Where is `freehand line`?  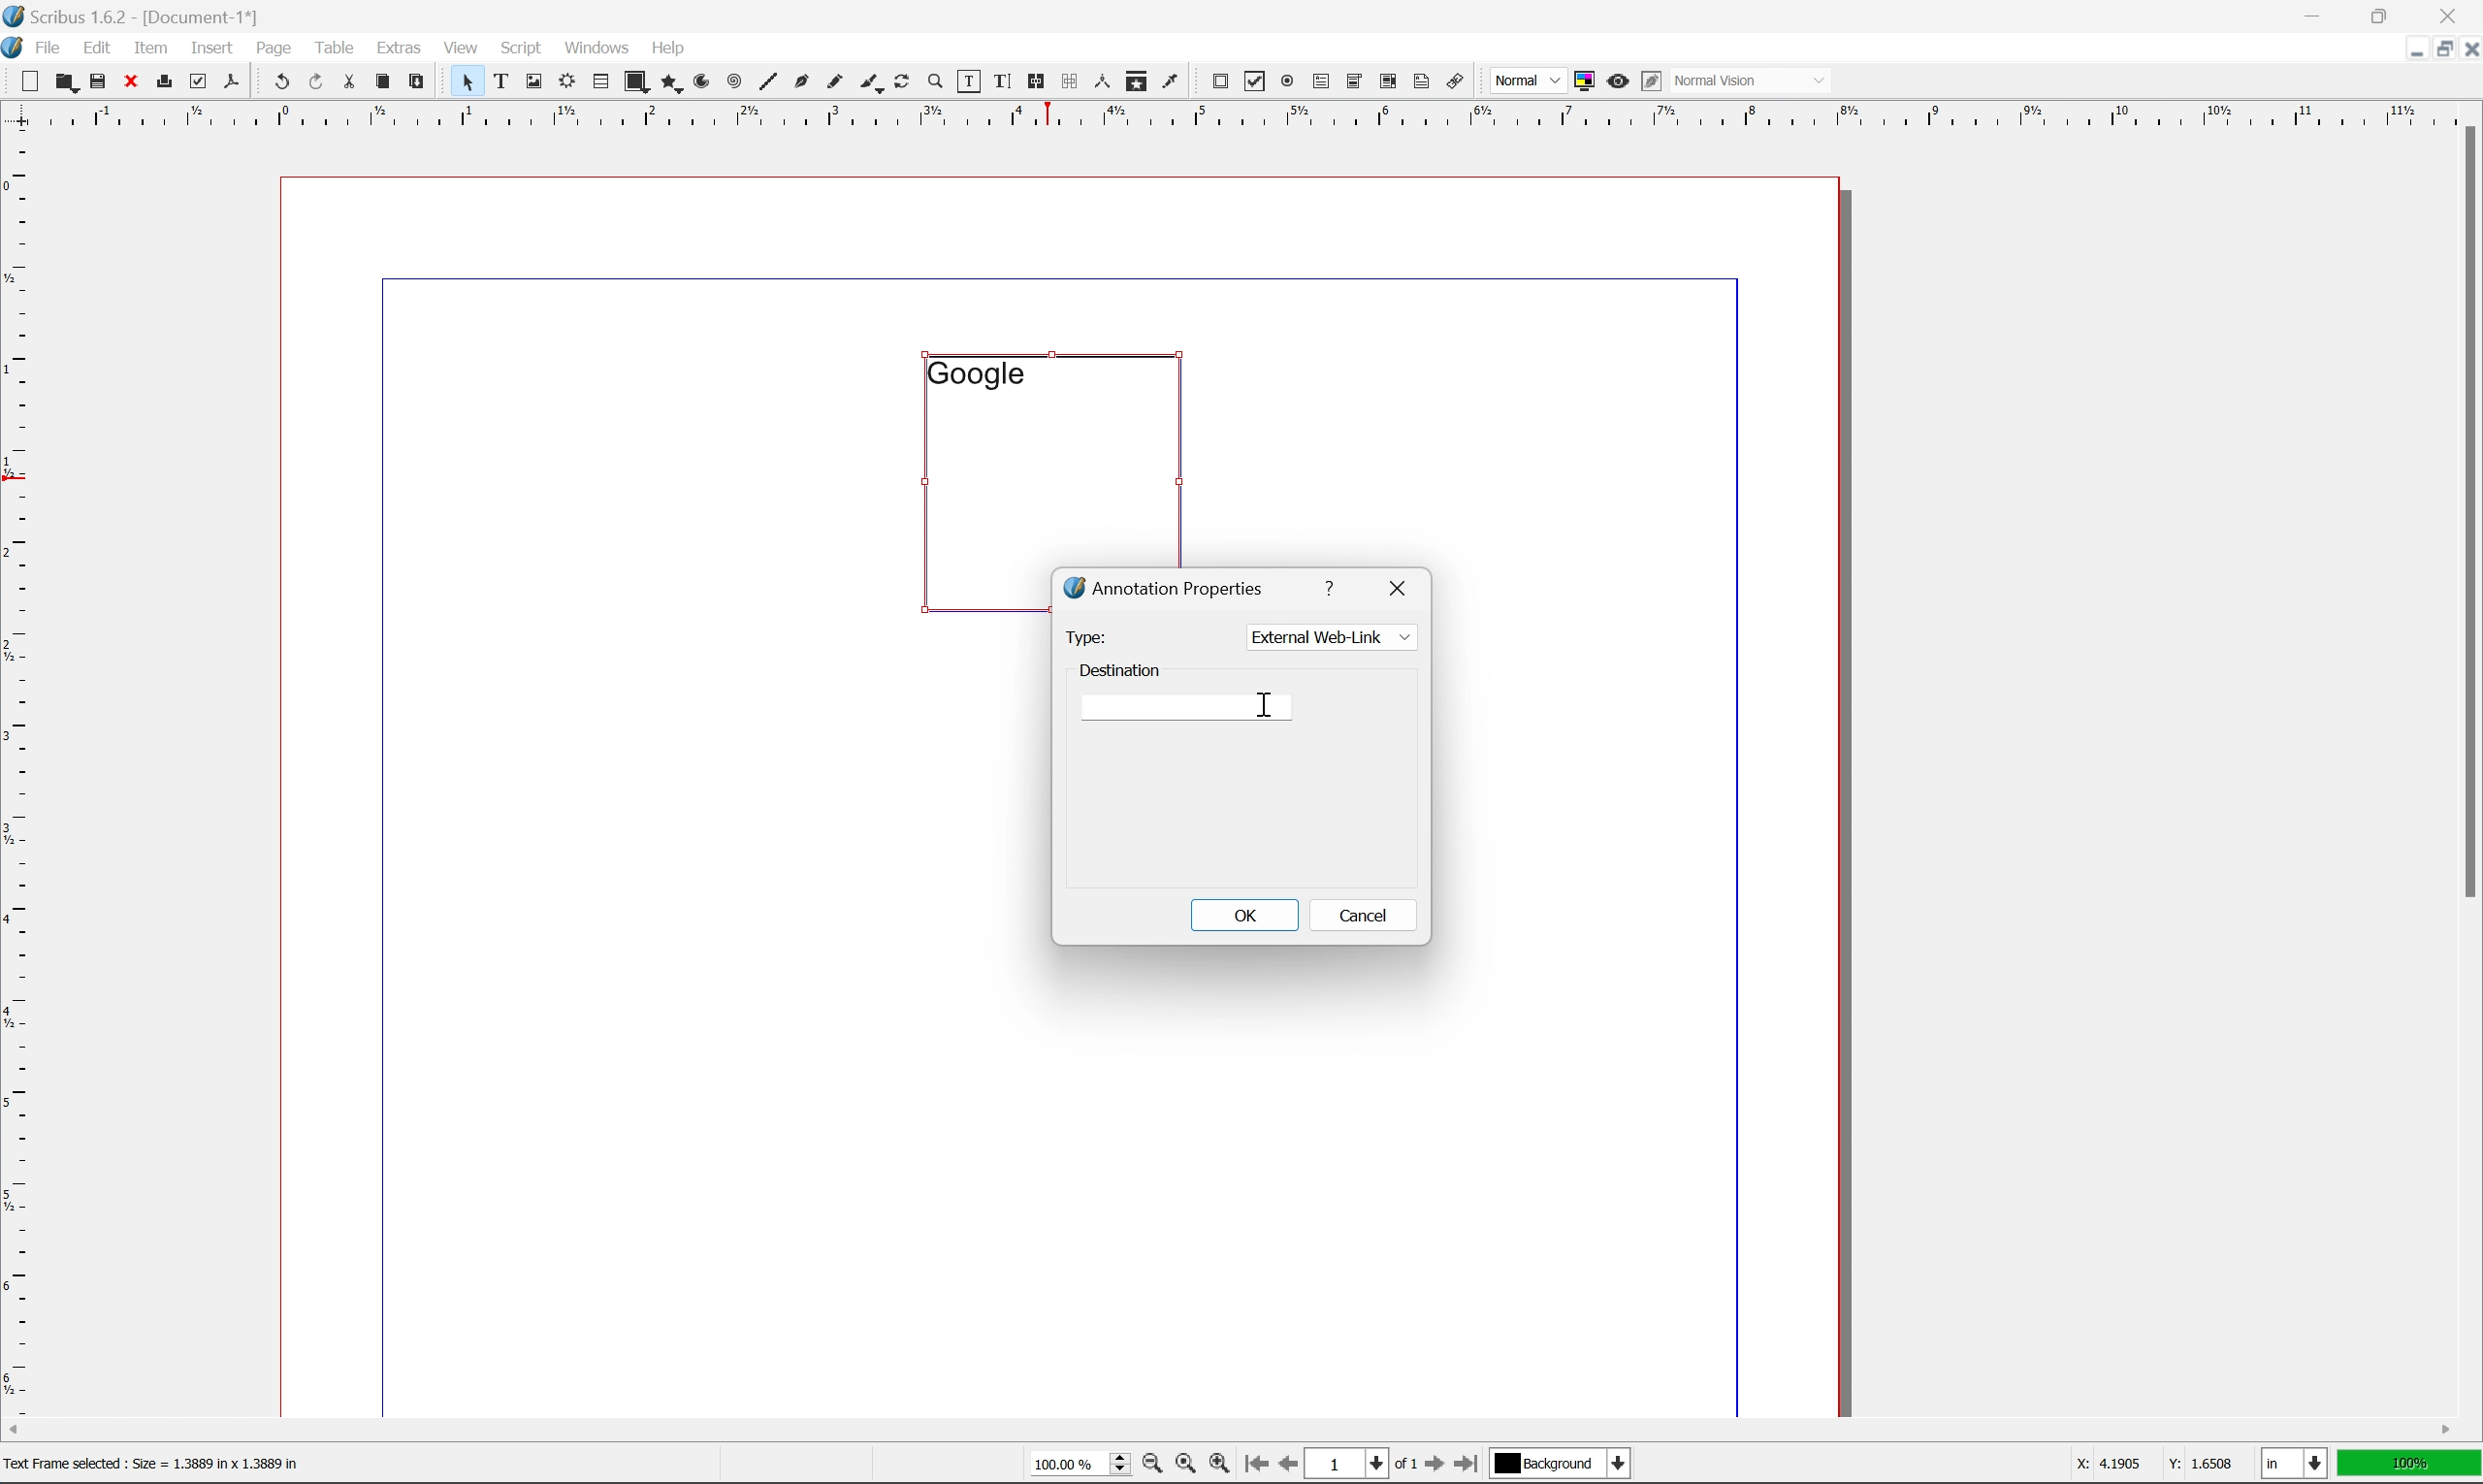 freehand line is located at coordinates (837, 83).